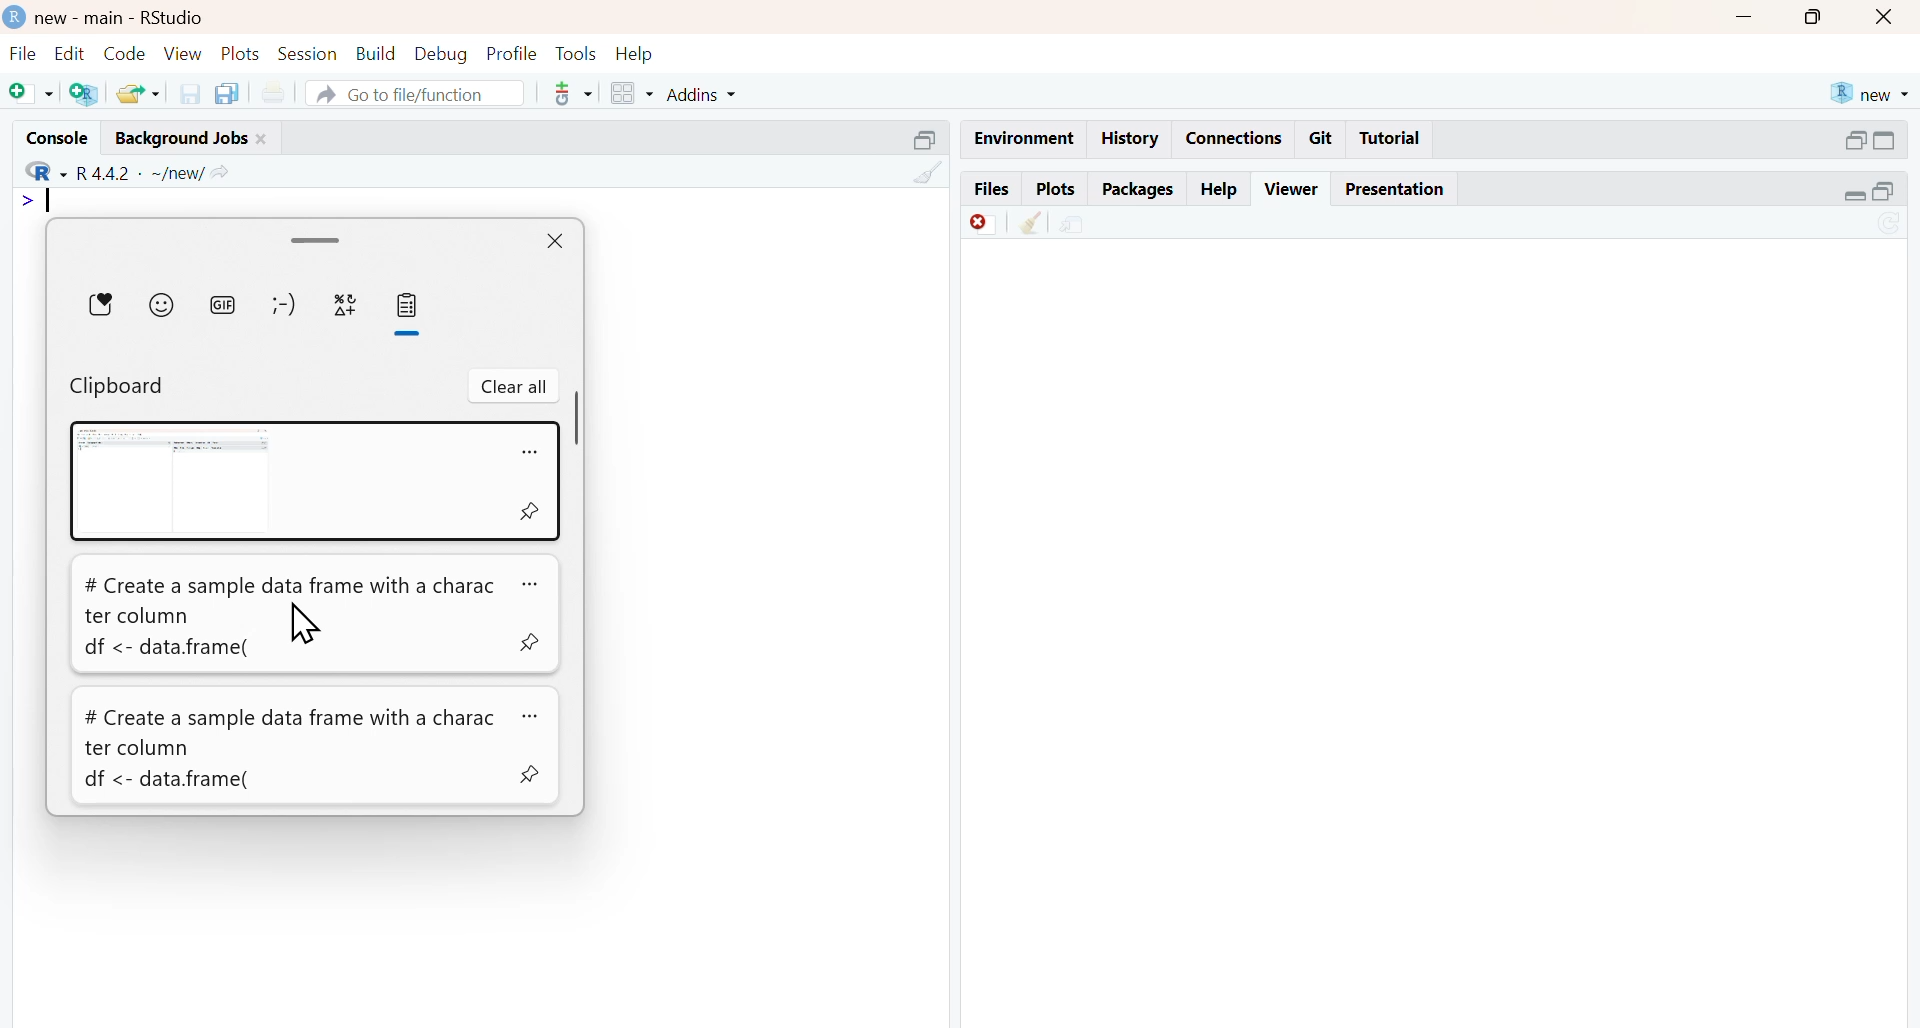  Describe the element at coordinates (22, 53) in the screenshot. I see `file` at that location.